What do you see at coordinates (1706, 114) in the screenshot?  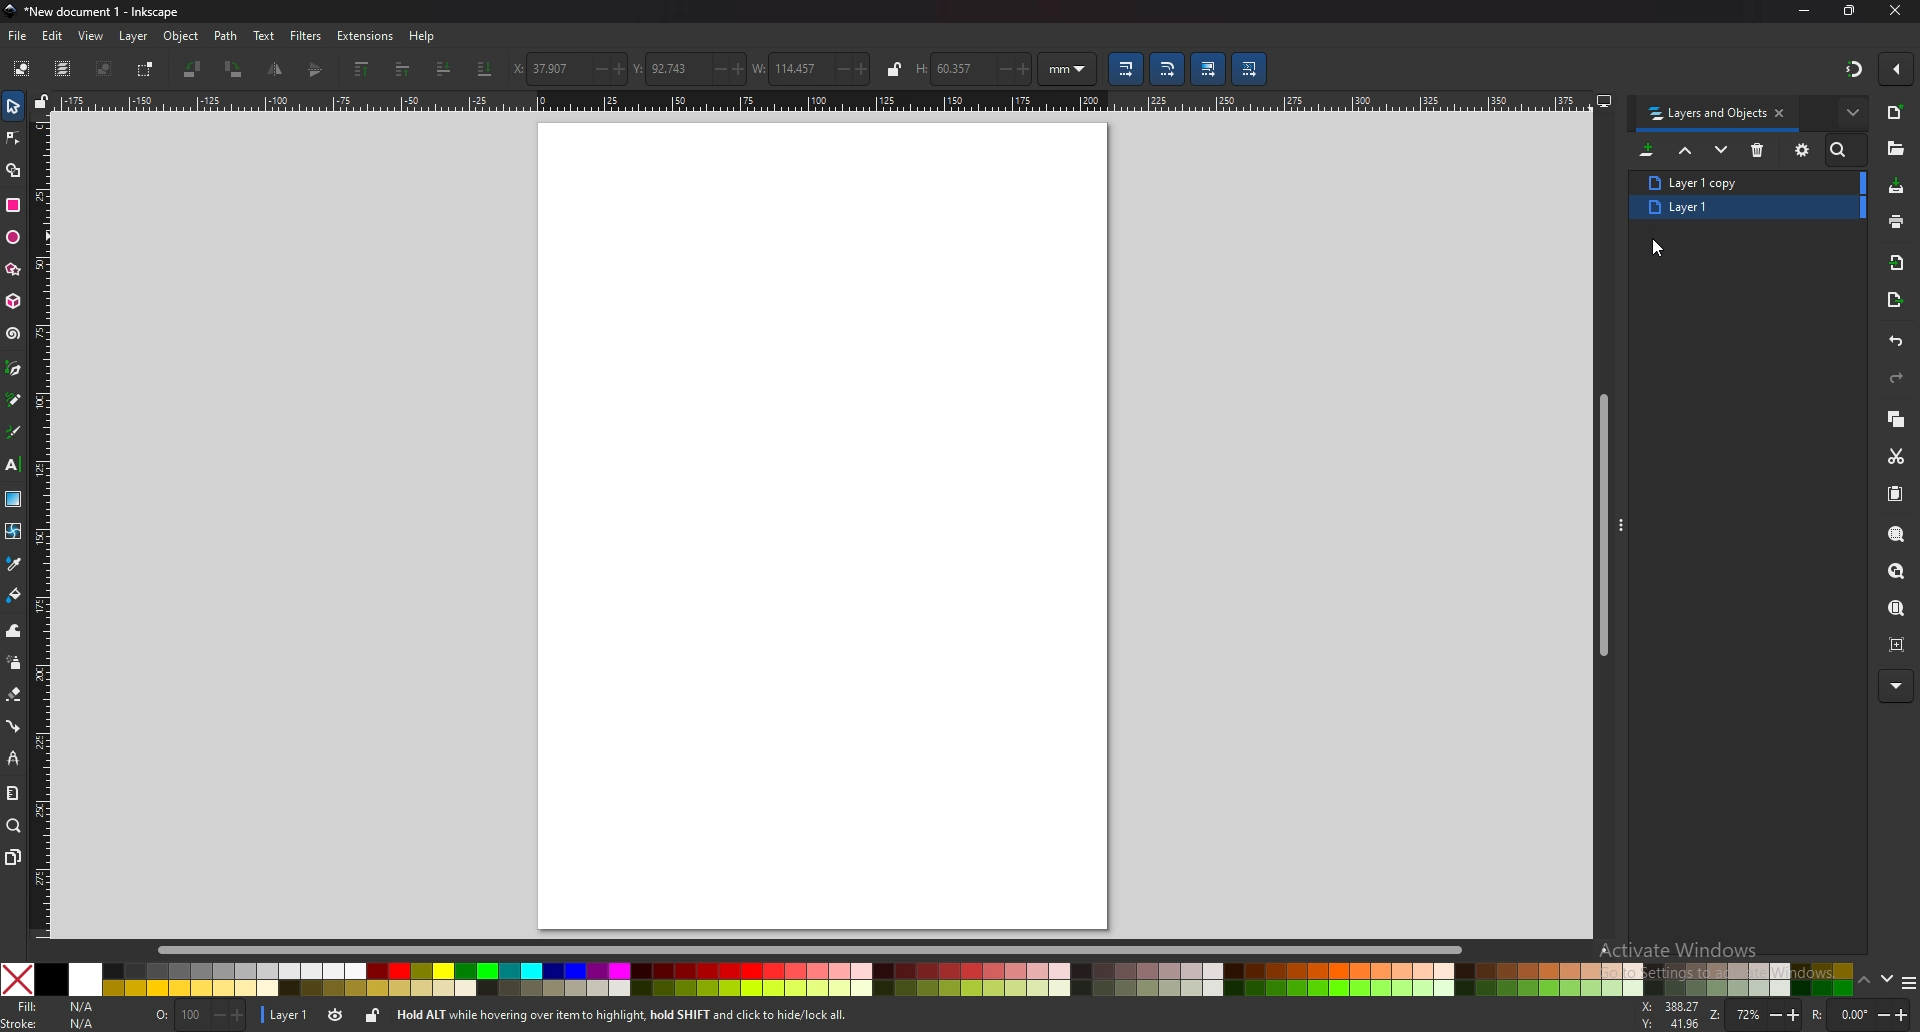 I see `layers and objects` at bounding box center [1706, 114].